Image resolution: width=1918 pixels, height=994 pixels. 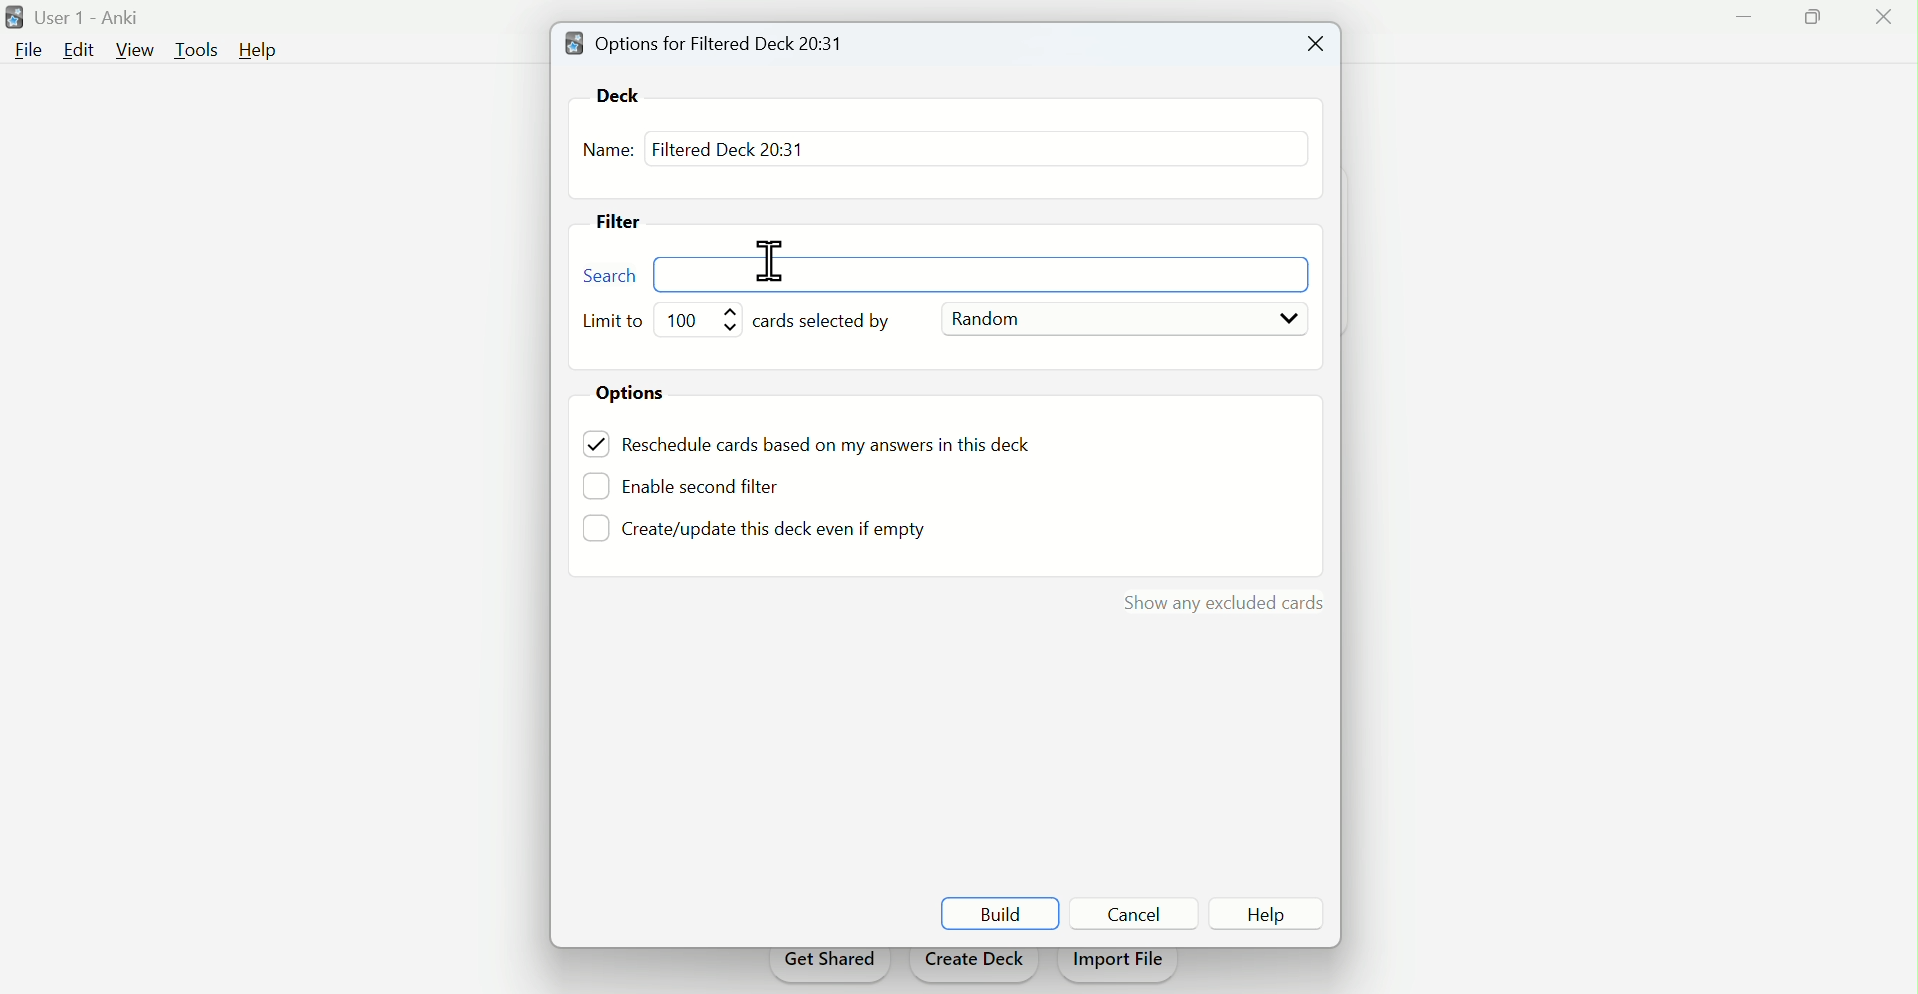 What do you see at coordinates (1879, 21) in the screenshot?
I see `Close` at bounding box center [1879, 21].